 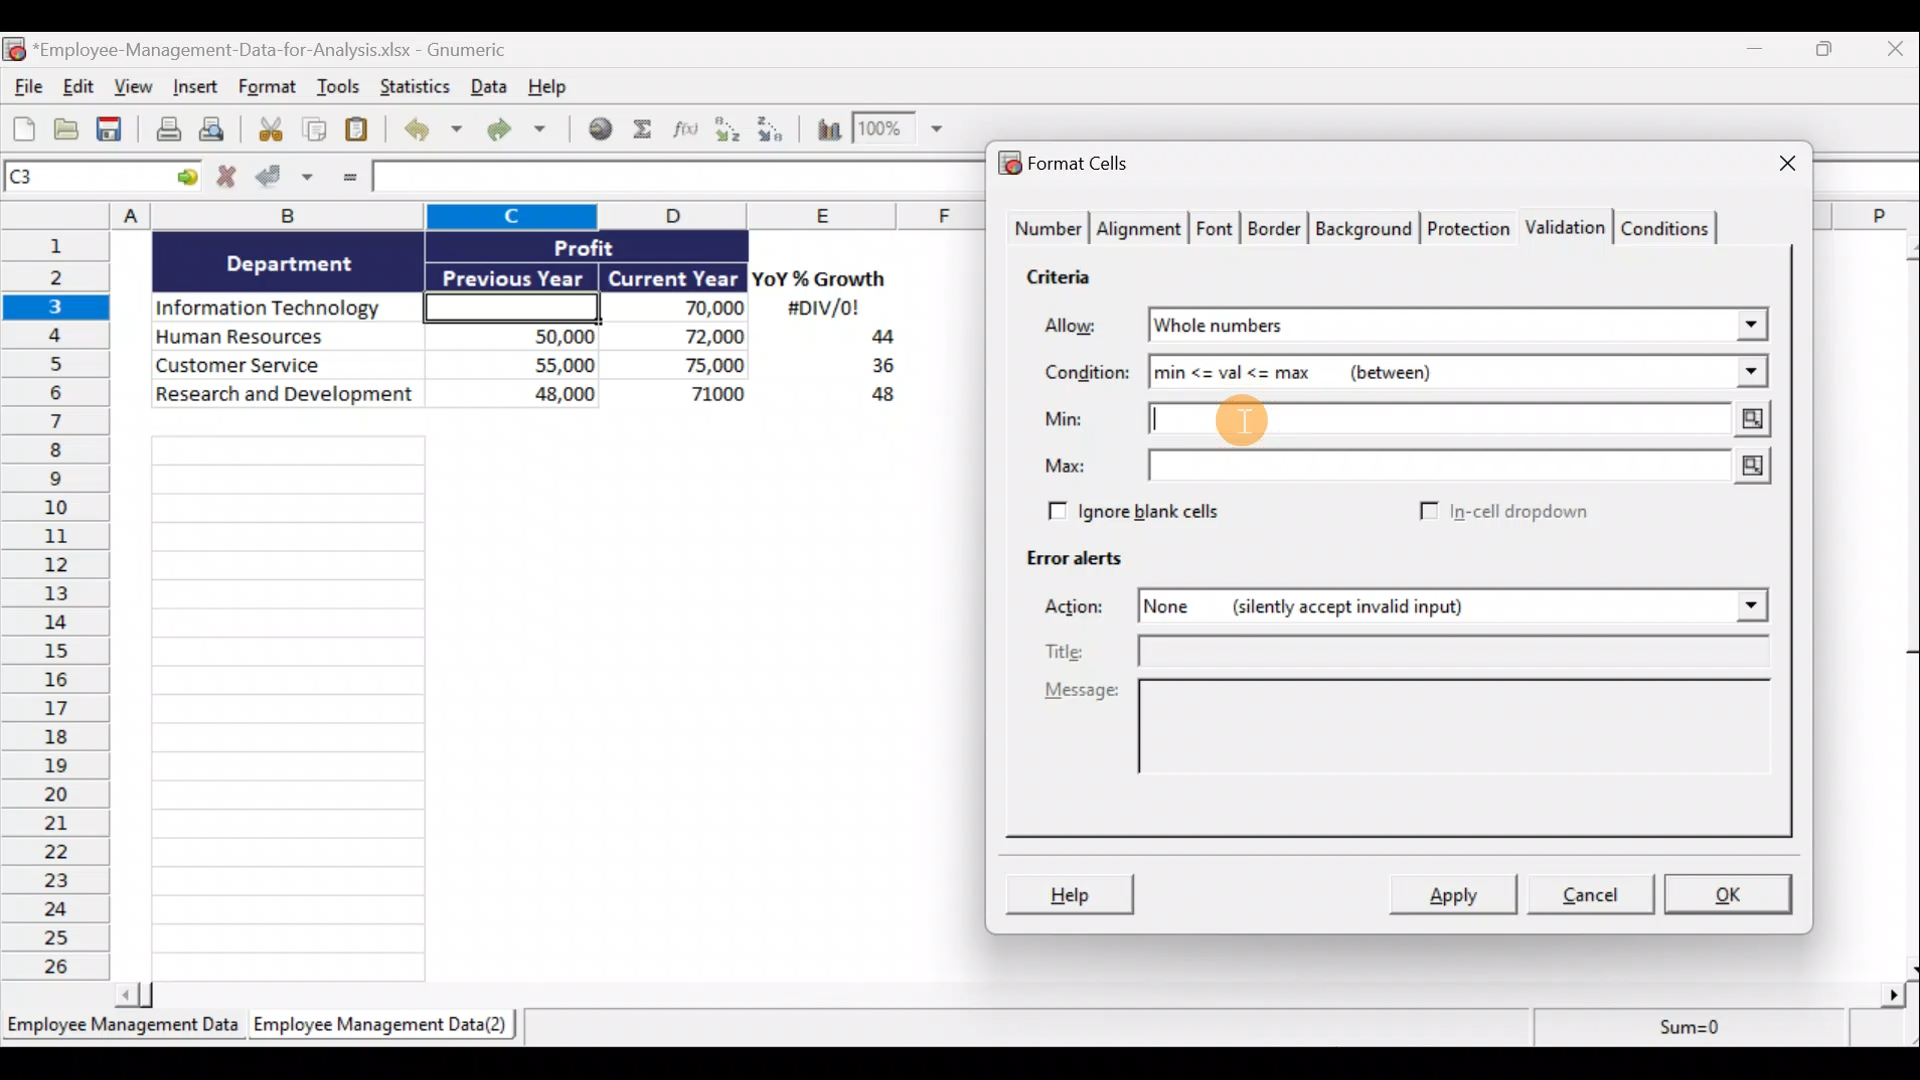 What do you see at coordinates (288, 363) in the screenshot?
I see `Customer Service` at bounding box center [288, 363].